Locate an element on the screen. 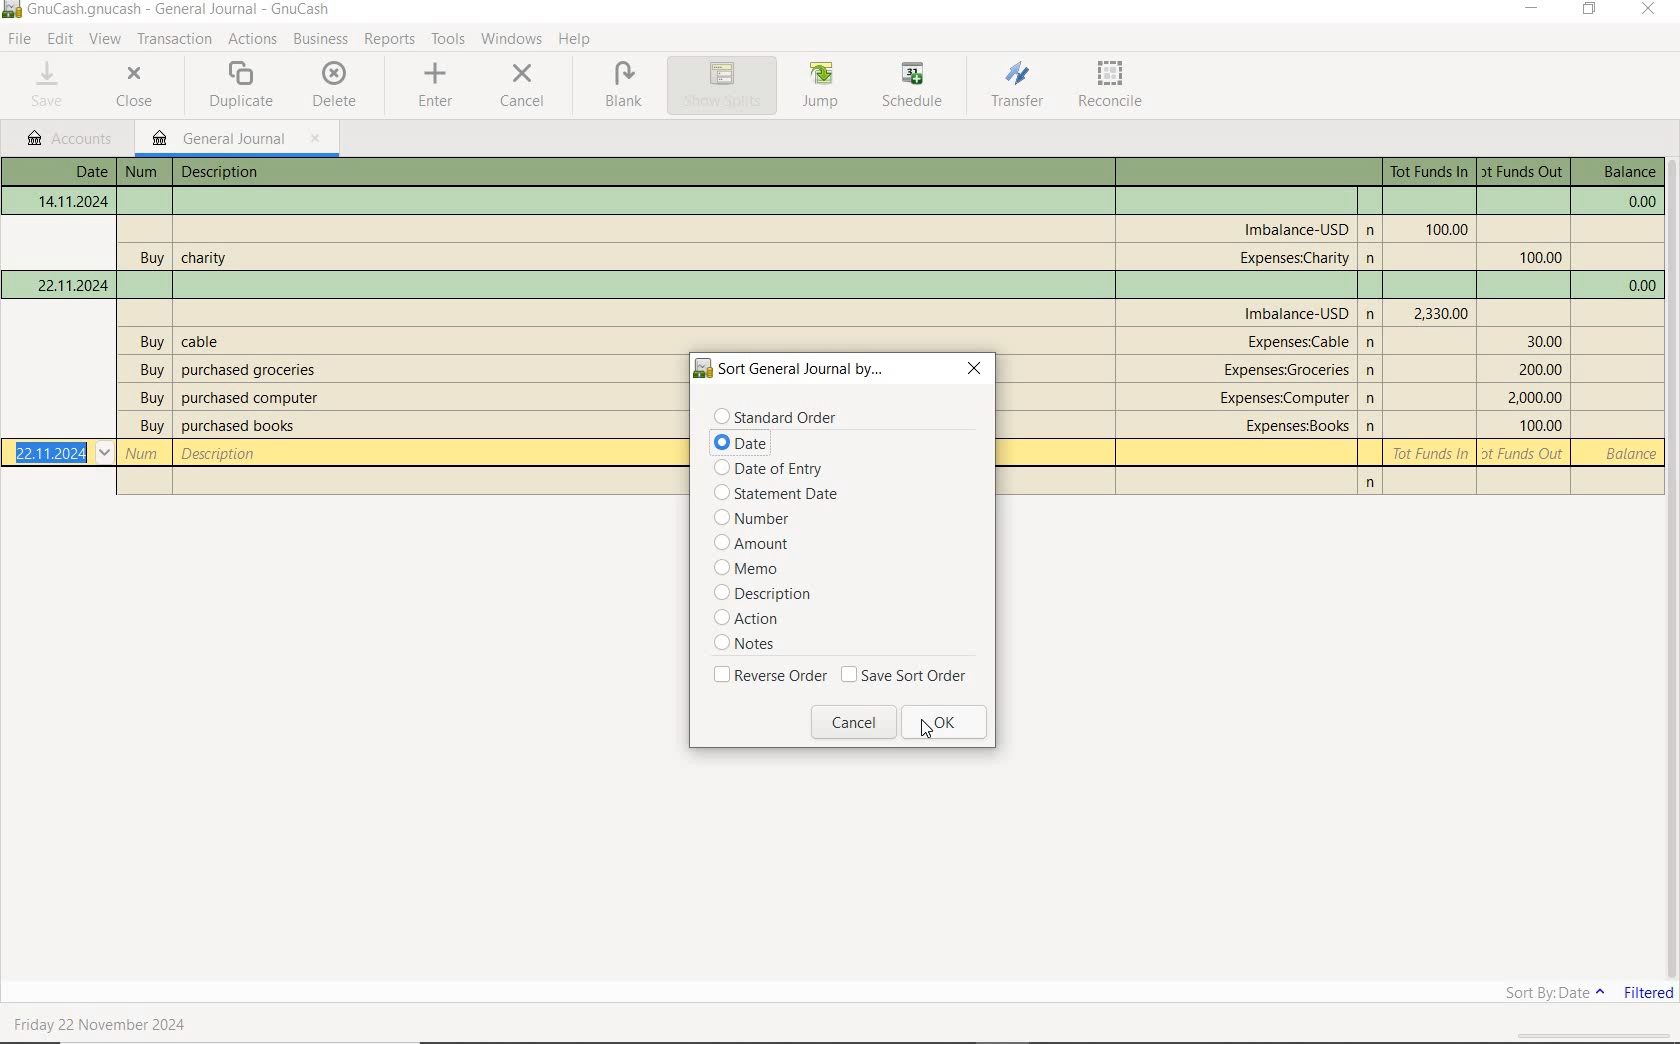  Tot Funds In is located at coordinates (1432, 453).